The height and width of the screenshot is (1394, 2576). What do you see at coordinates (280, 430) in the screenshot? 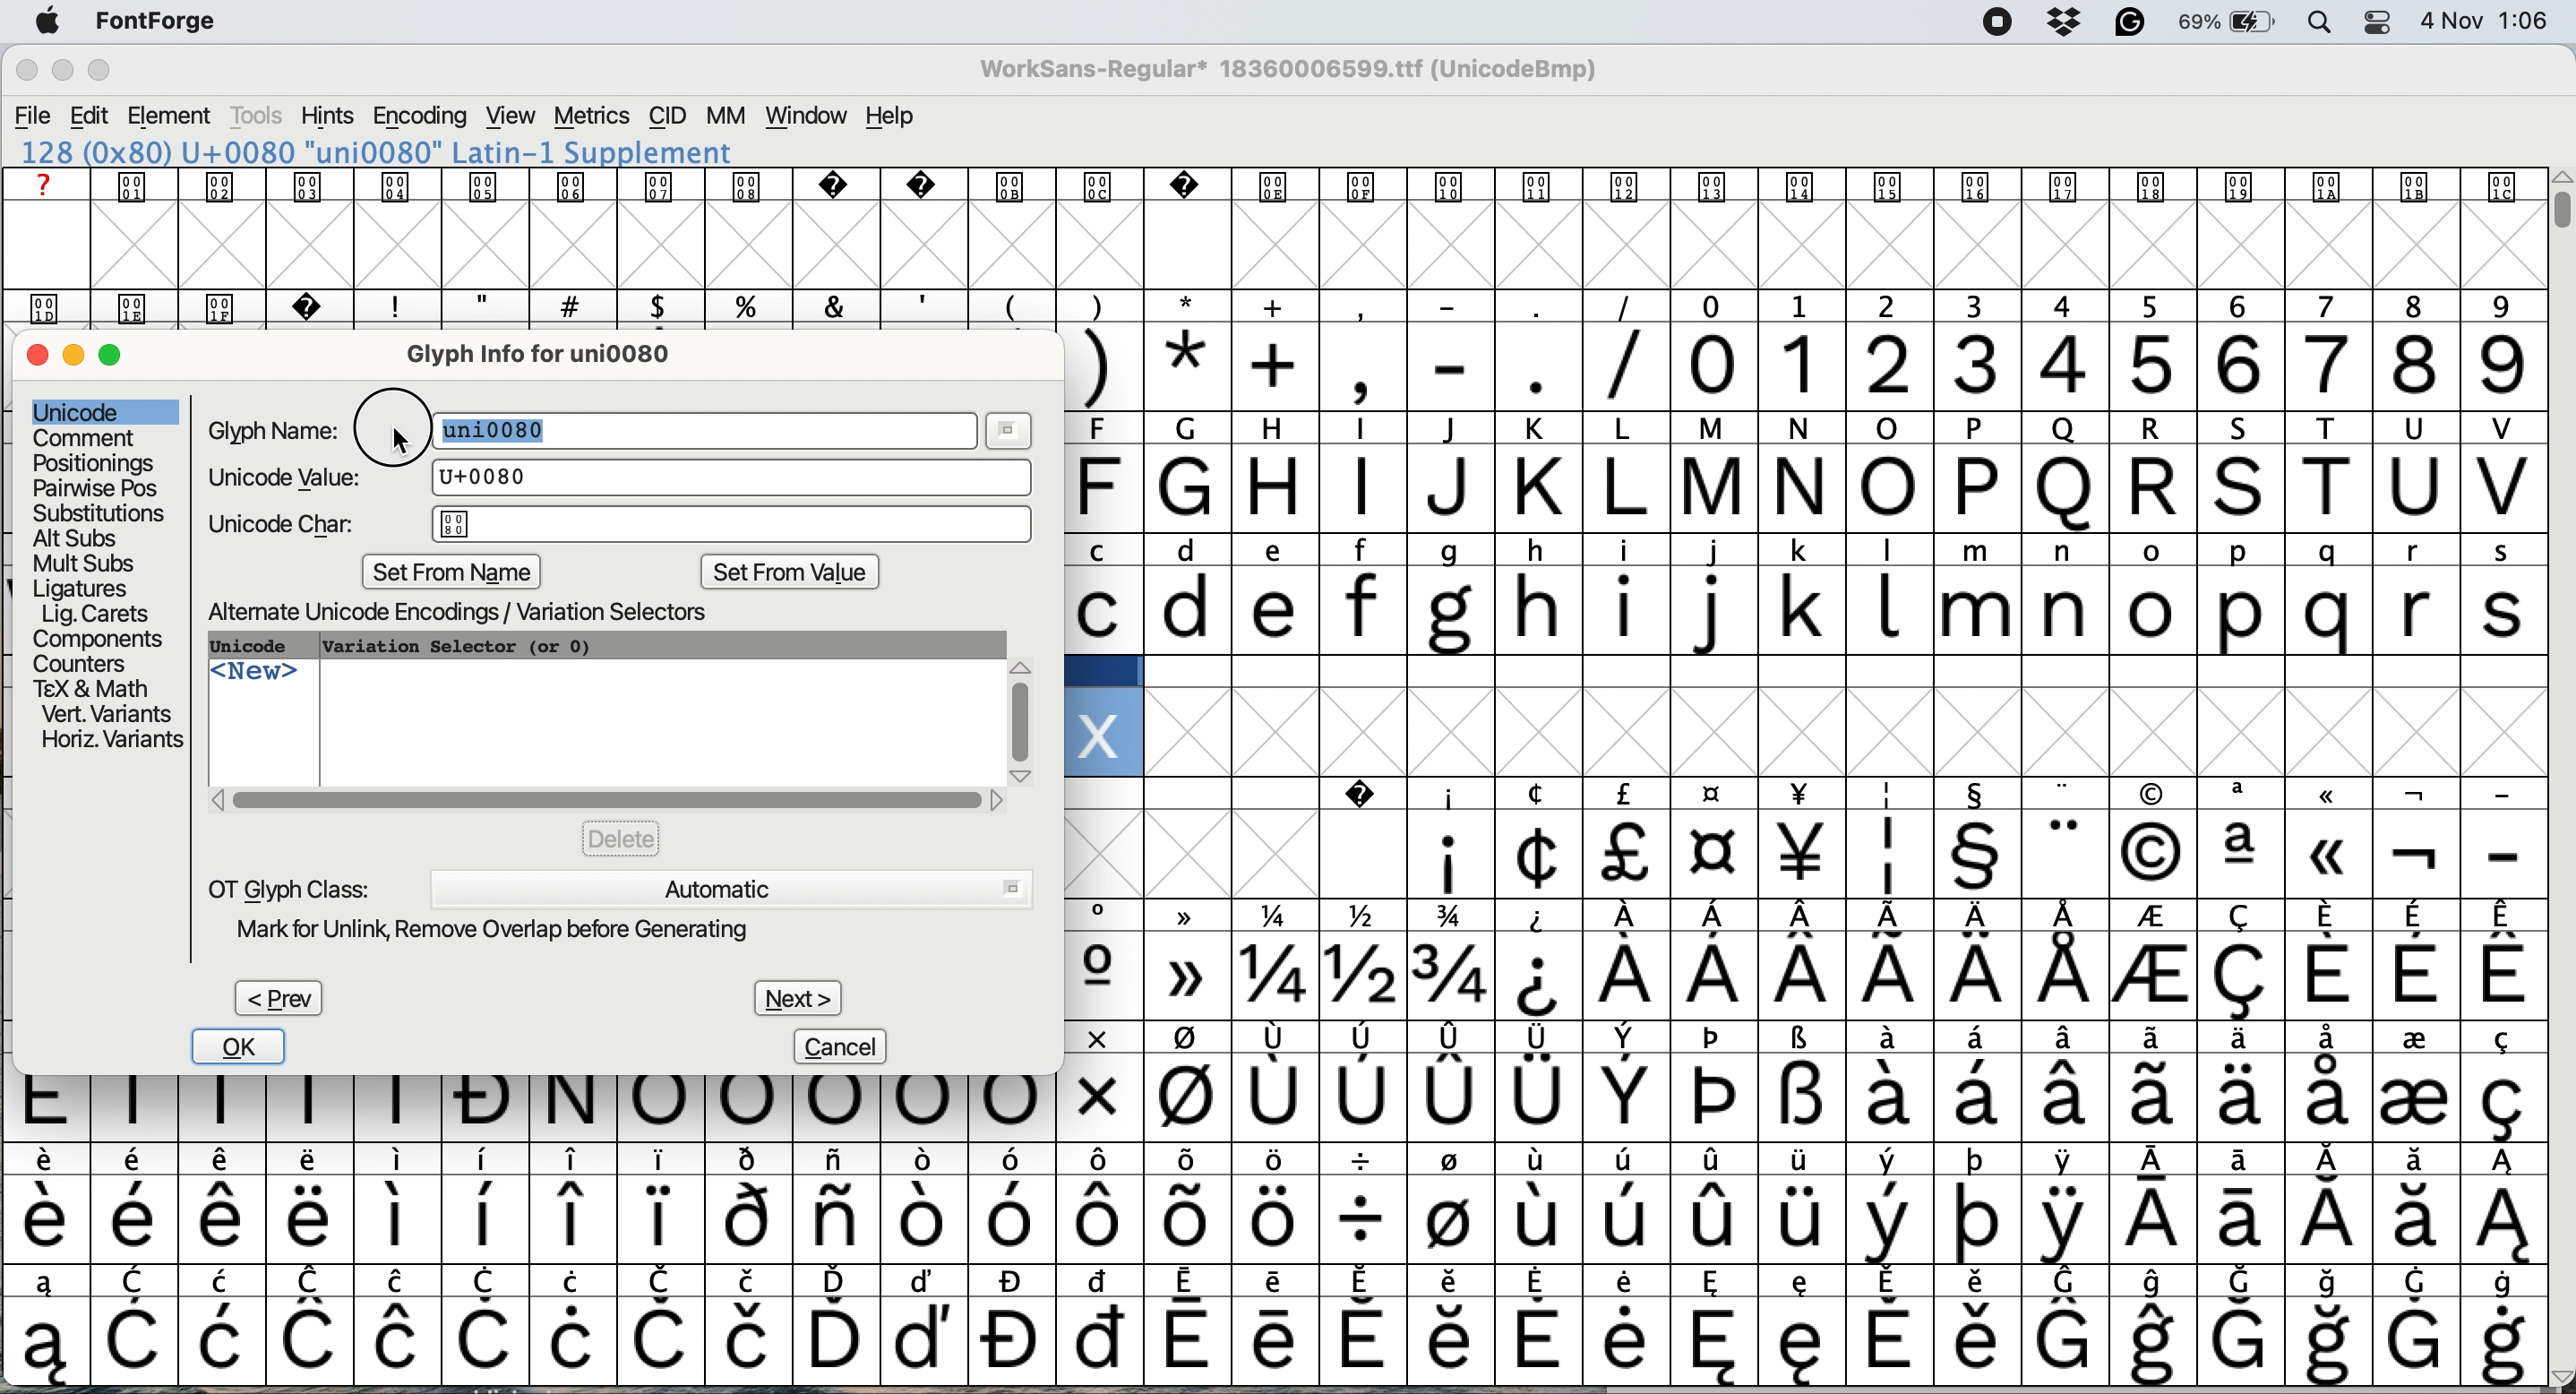
I see `glyph name` at bounding box center [280, 430].